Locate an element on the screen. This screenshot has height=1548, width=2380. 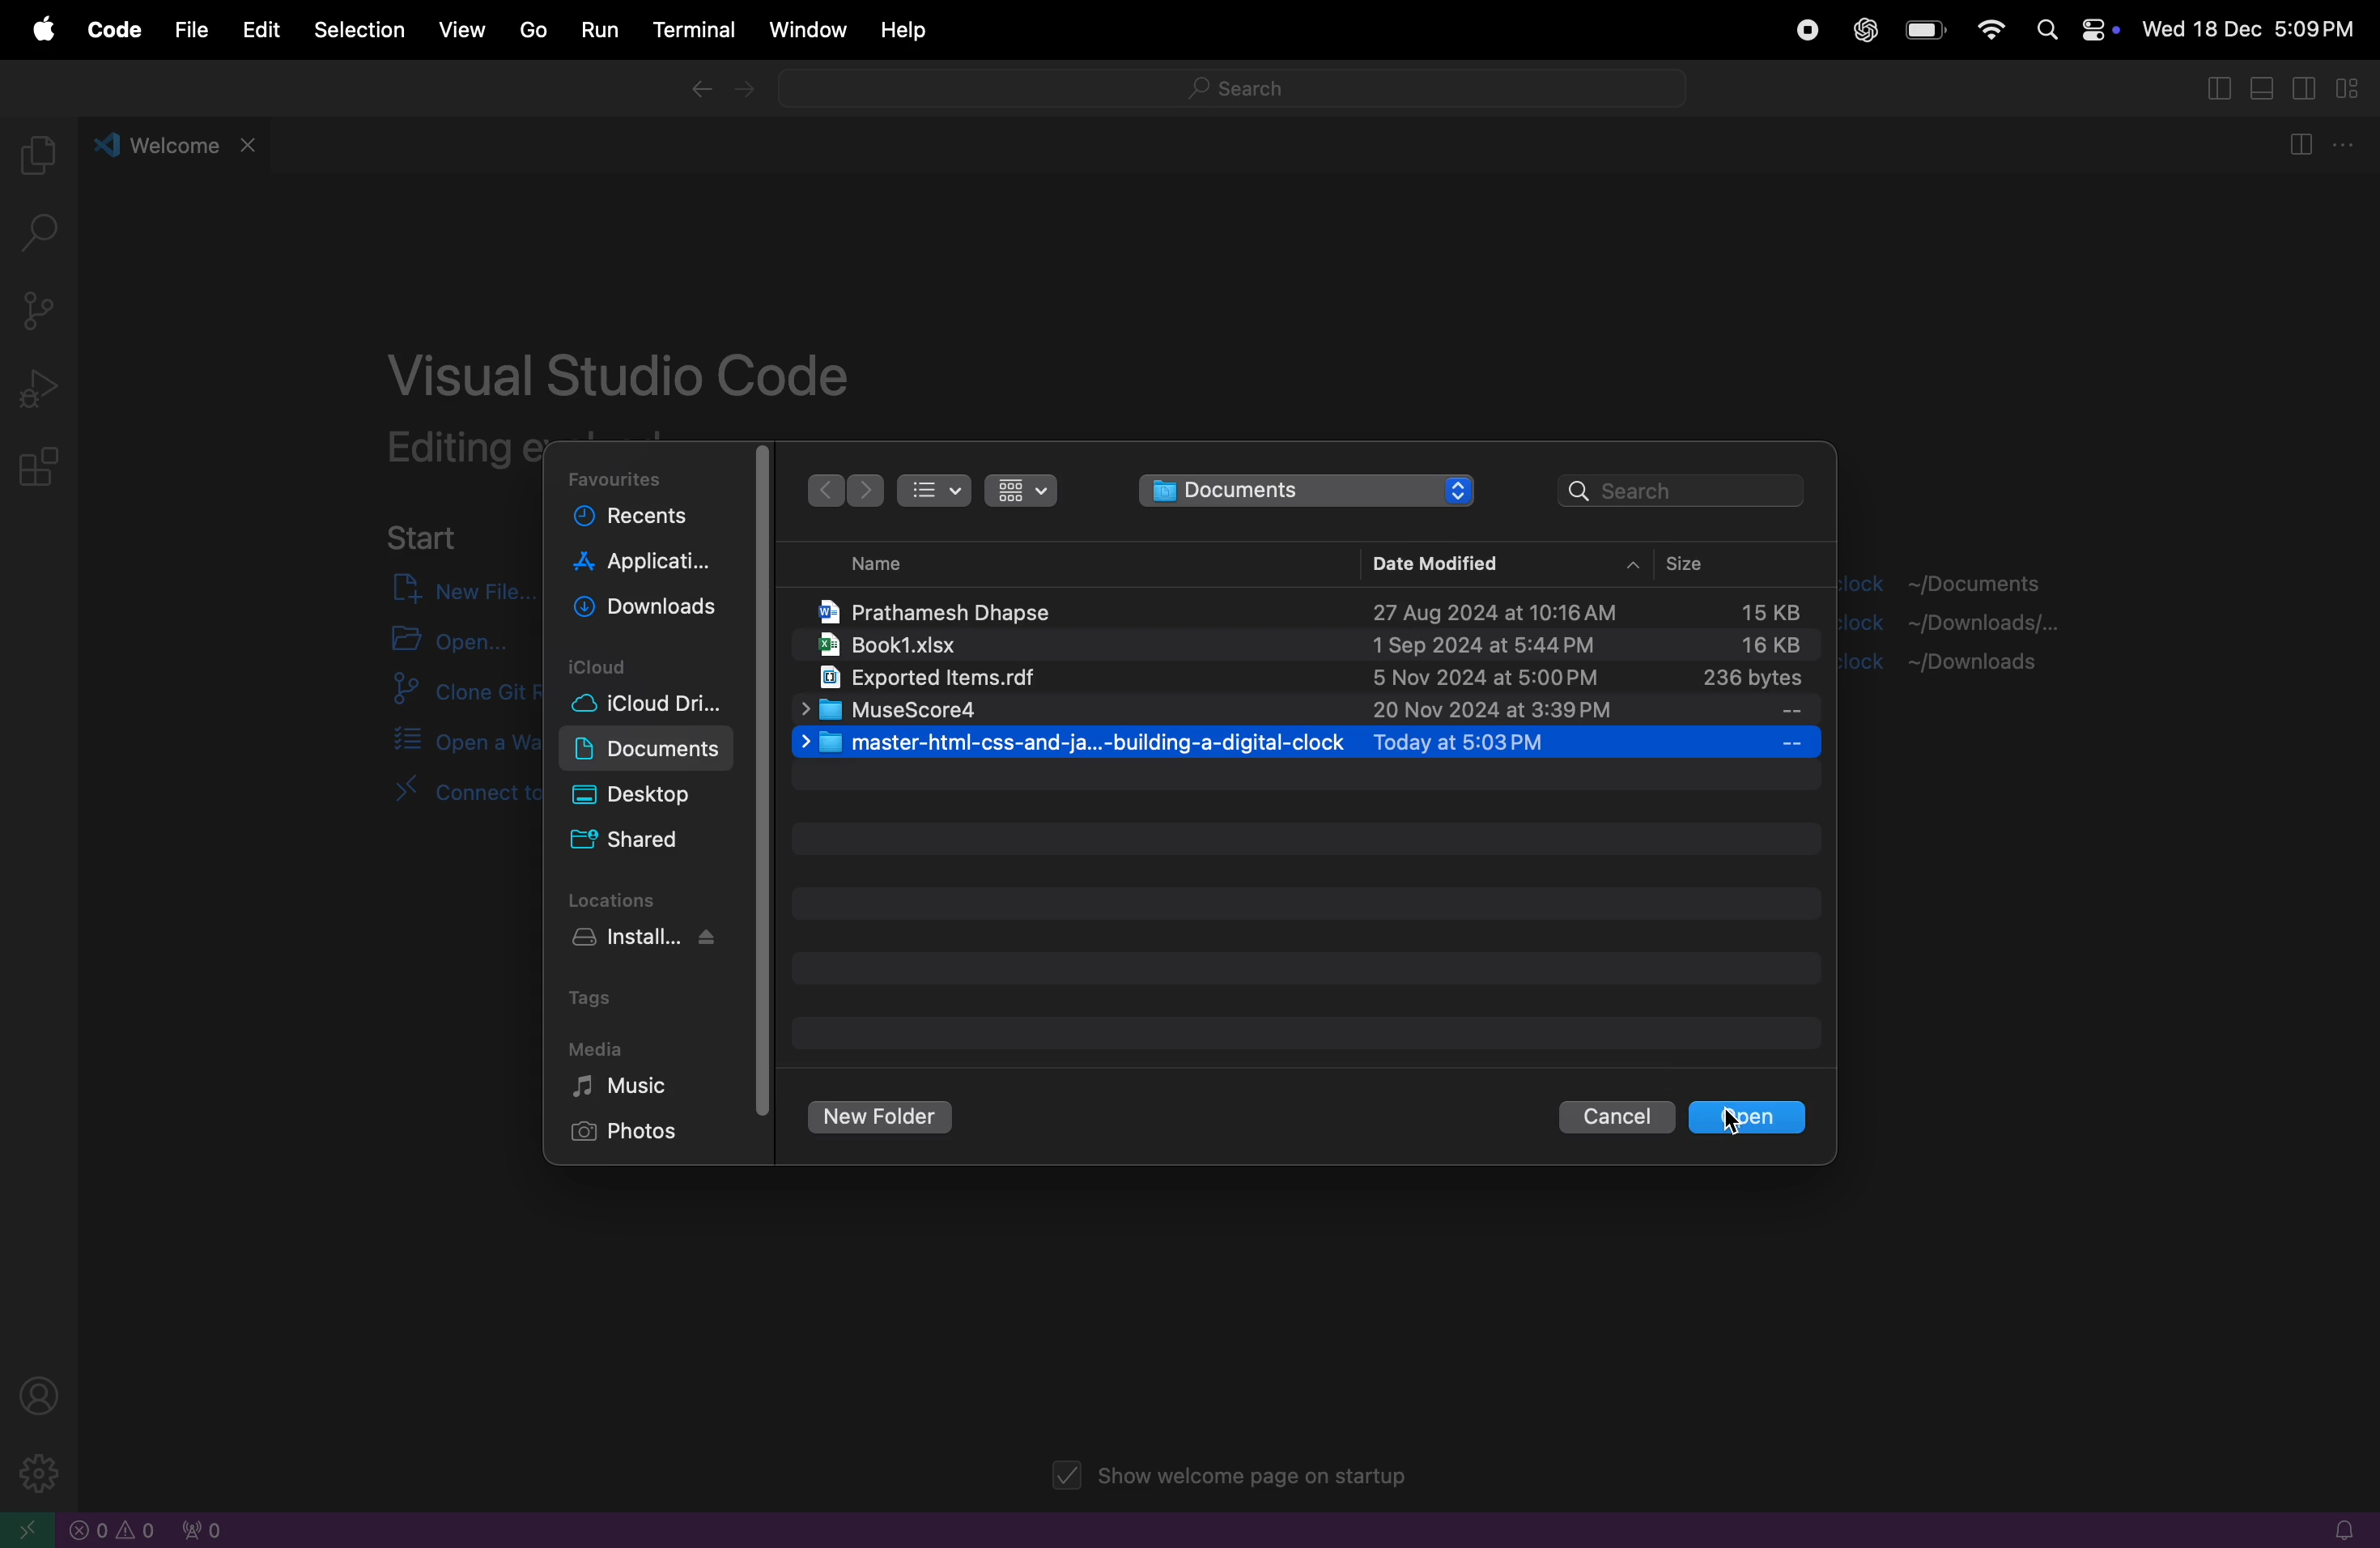
file is located at coordinates (186, 29).